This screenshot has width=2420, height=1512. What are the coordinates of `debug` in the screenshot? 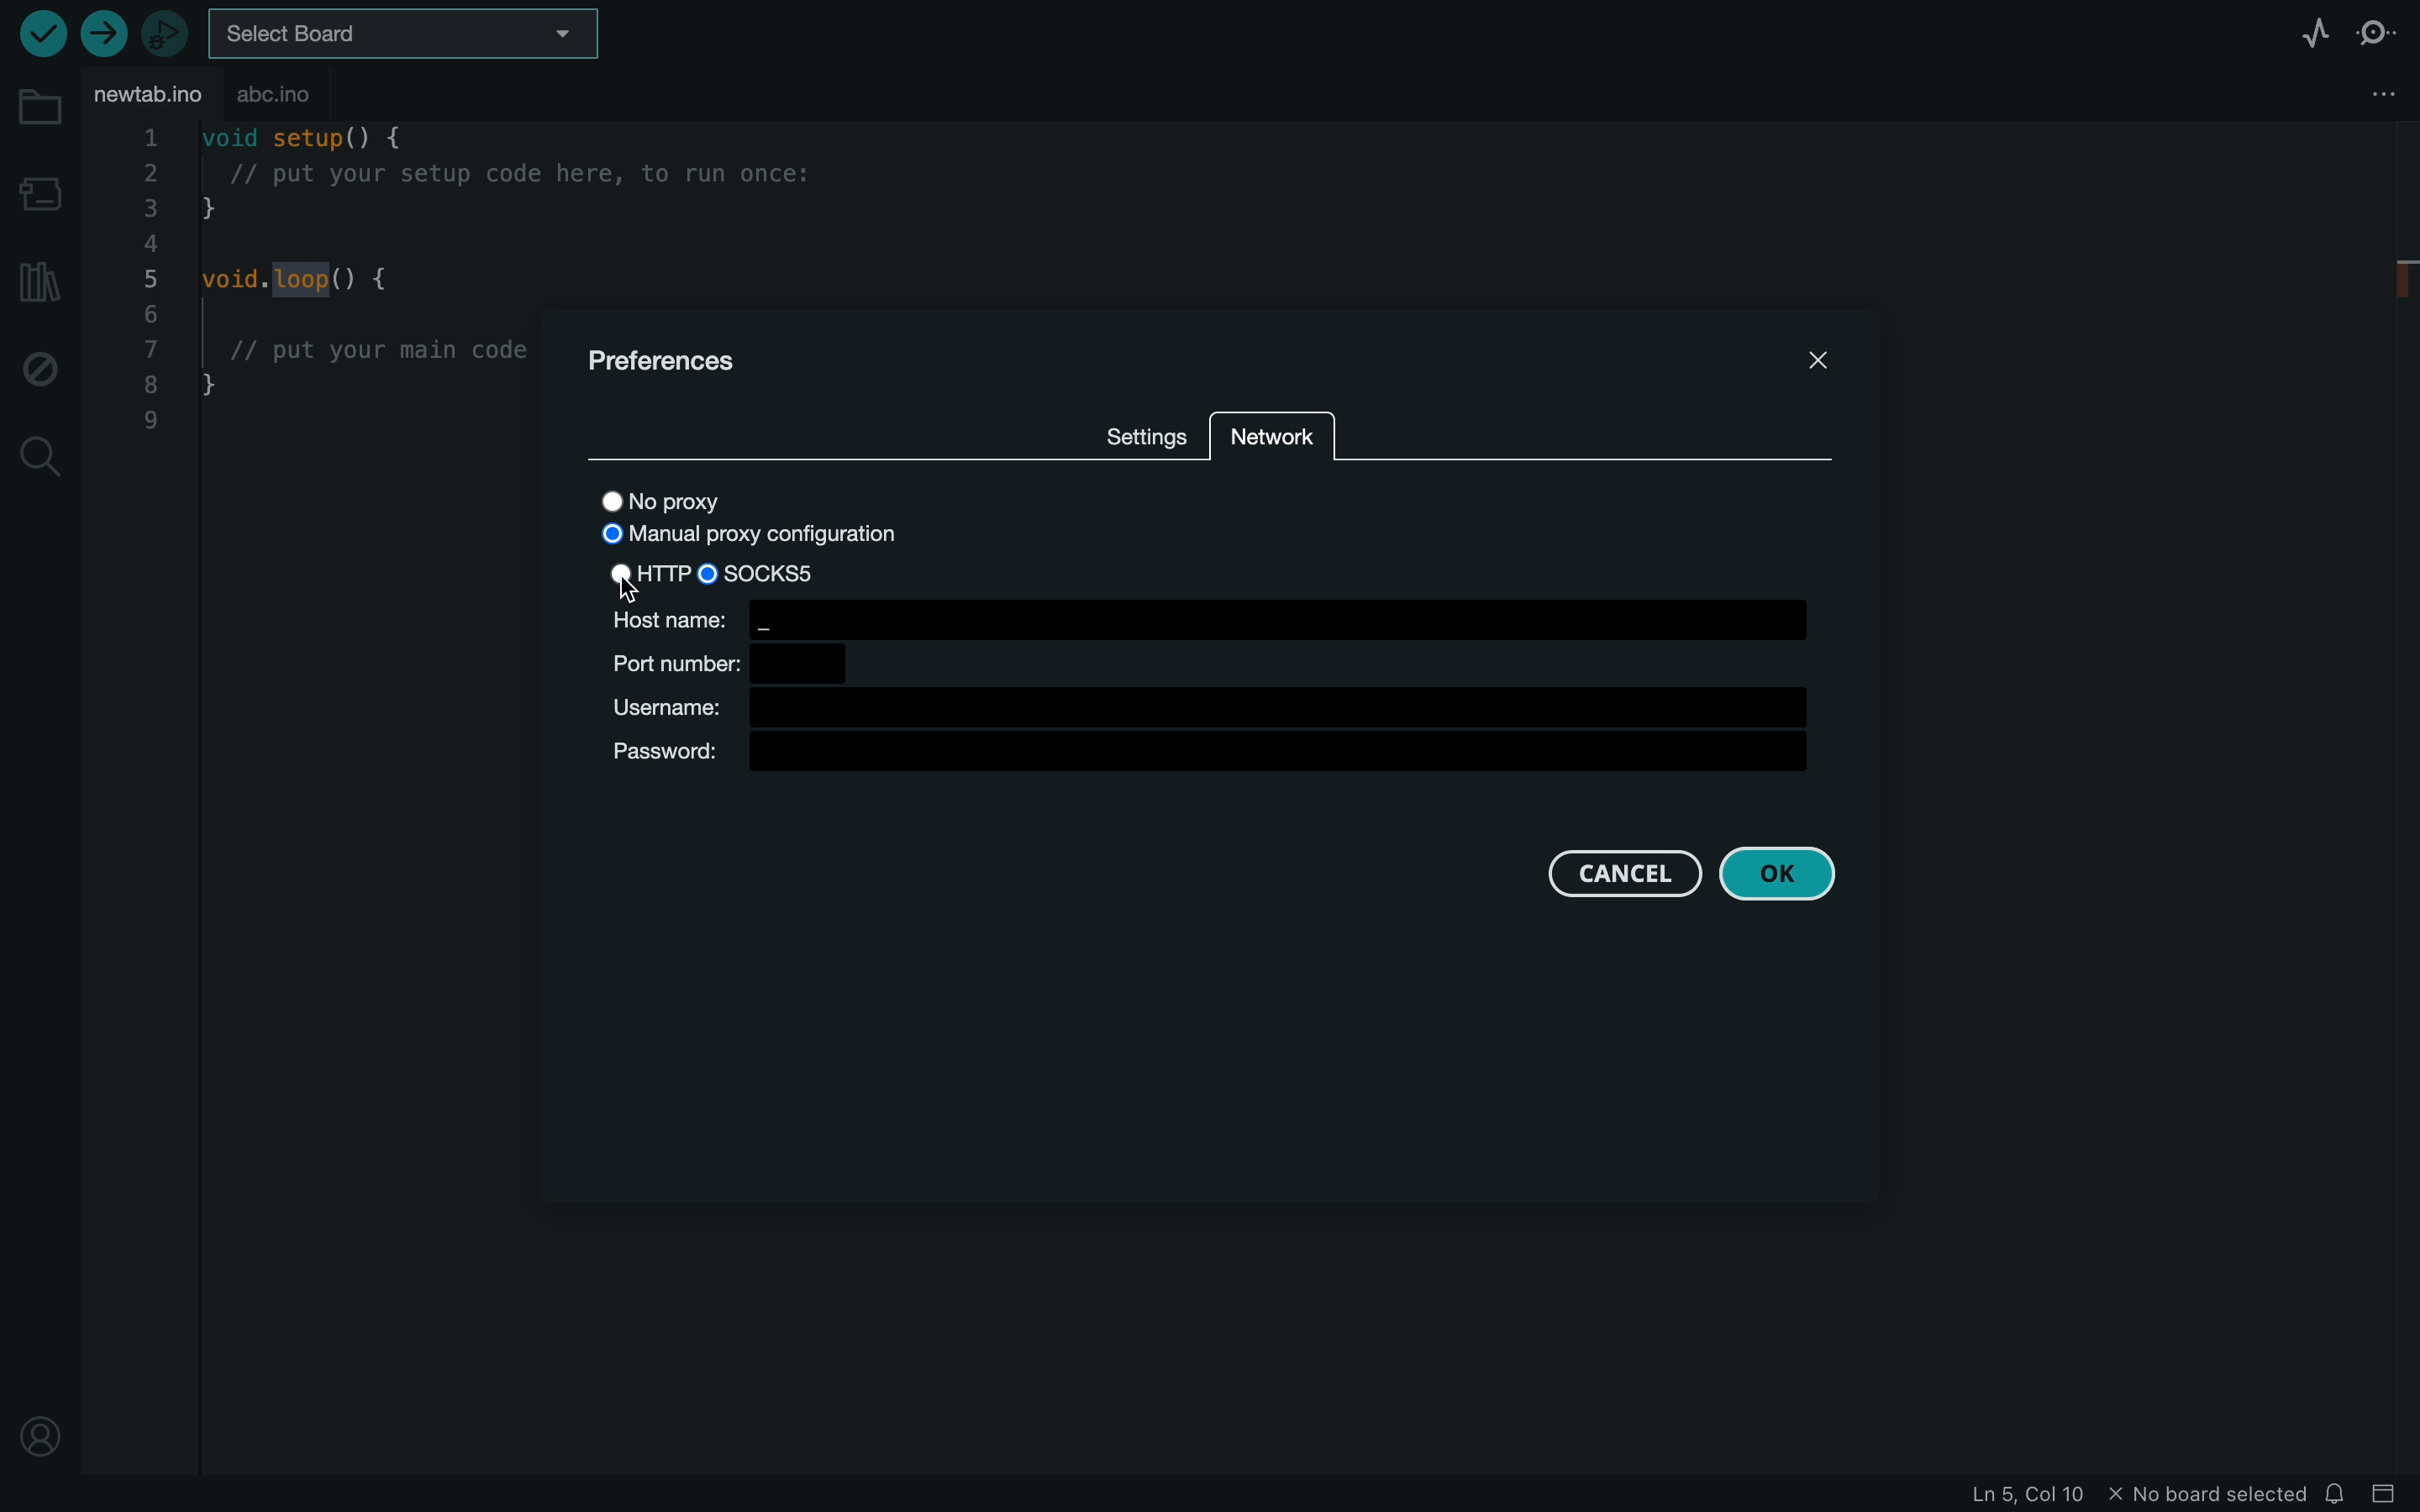 It's located at (37, 370).